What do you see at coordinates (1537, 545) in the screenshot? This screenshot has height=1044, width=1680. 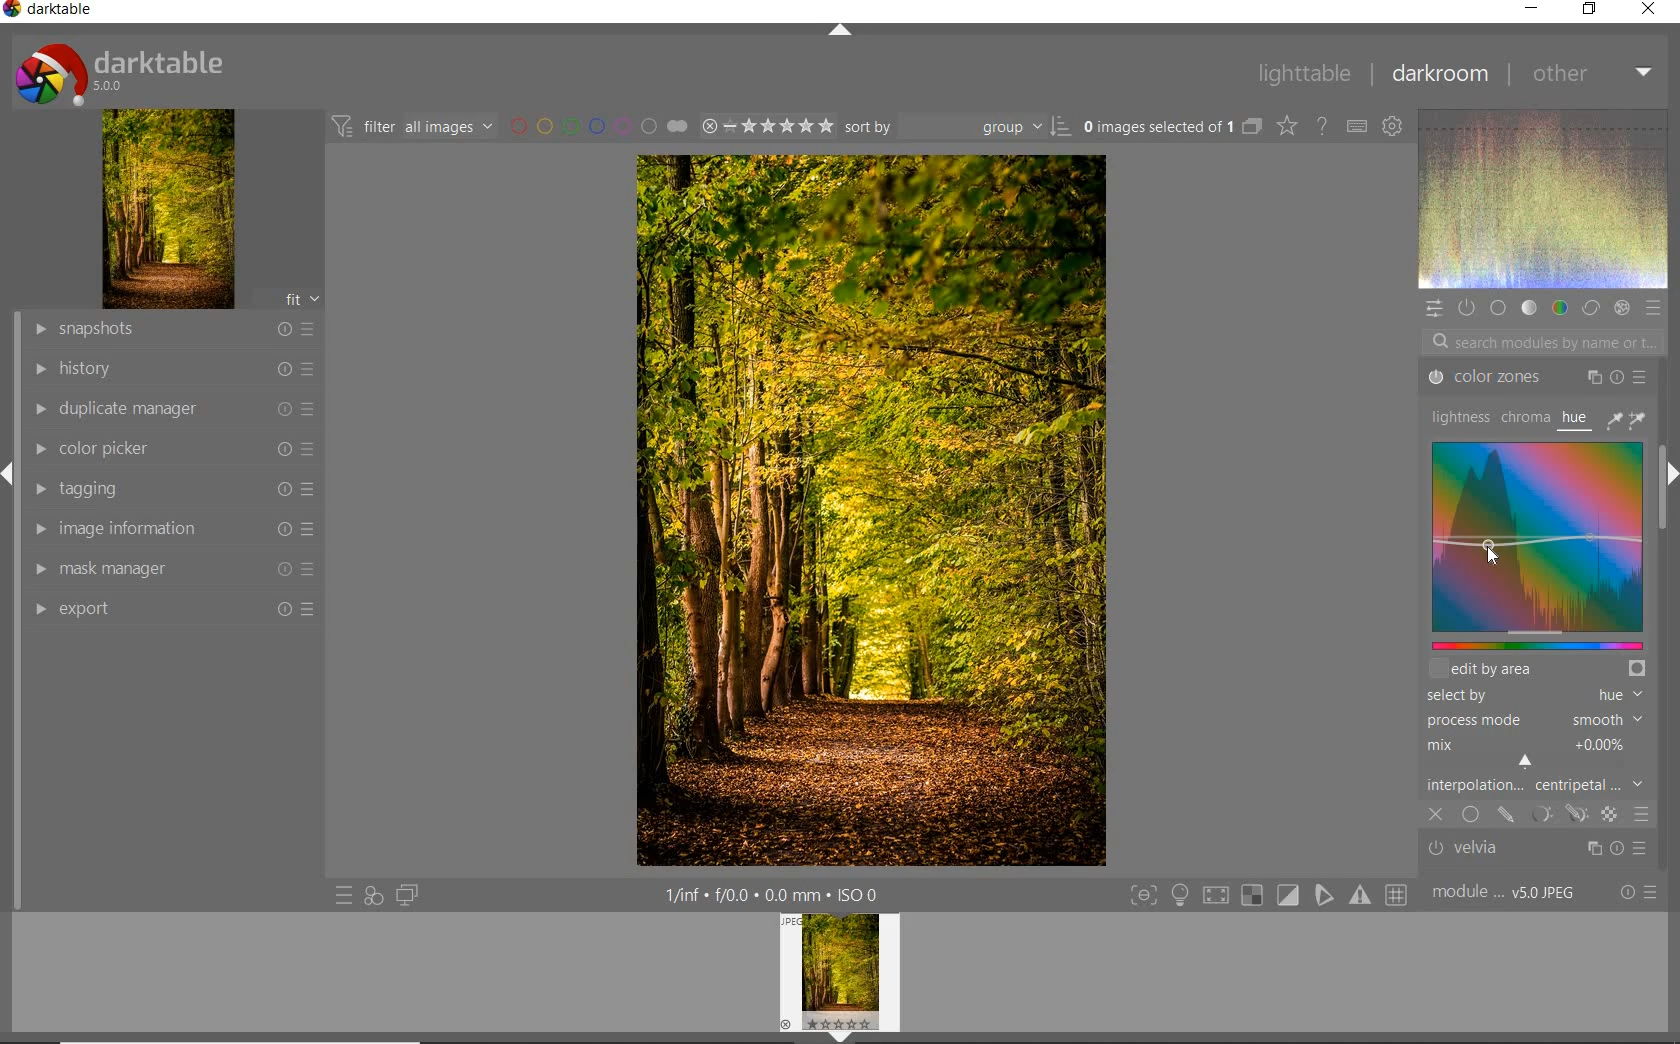 I see `color zones map` at bounding box center [1537, 545].